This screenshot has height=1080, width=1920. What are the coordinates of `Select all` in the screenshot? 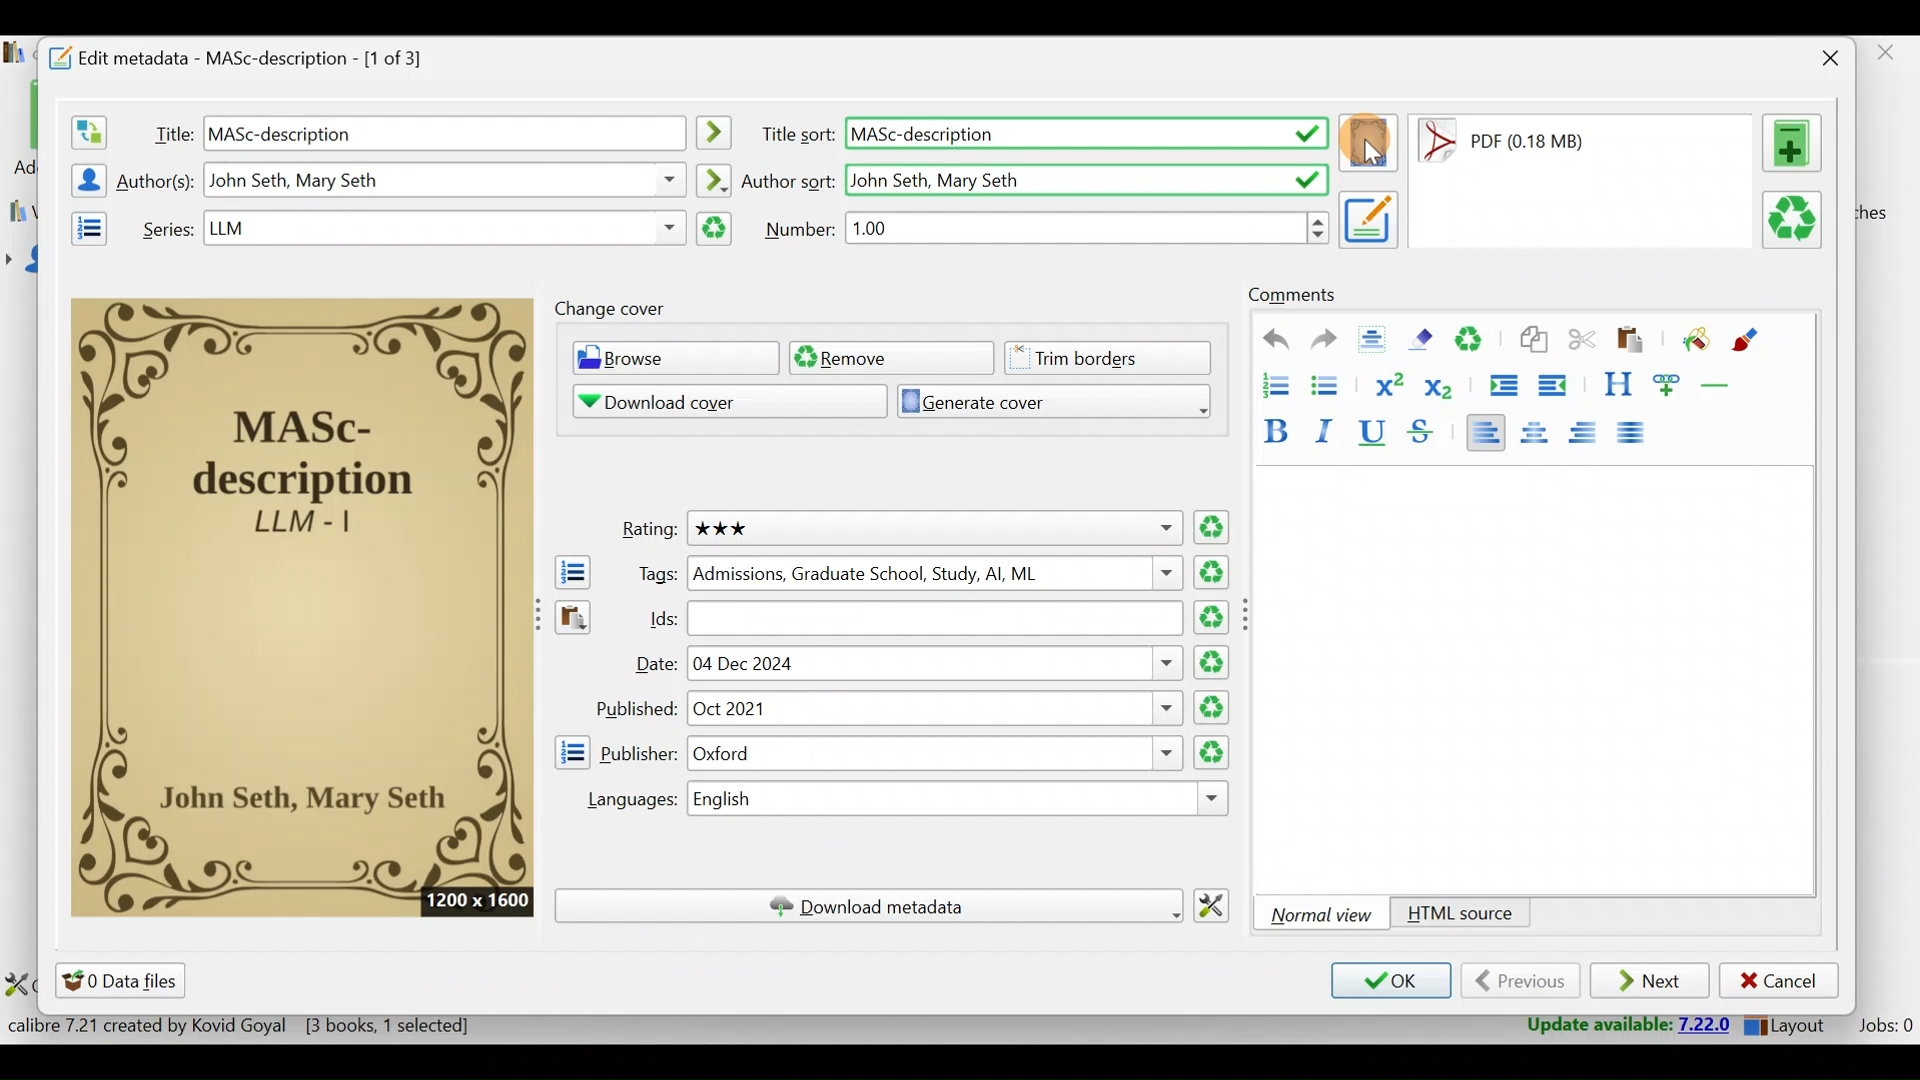 It's located at (1377, 341).